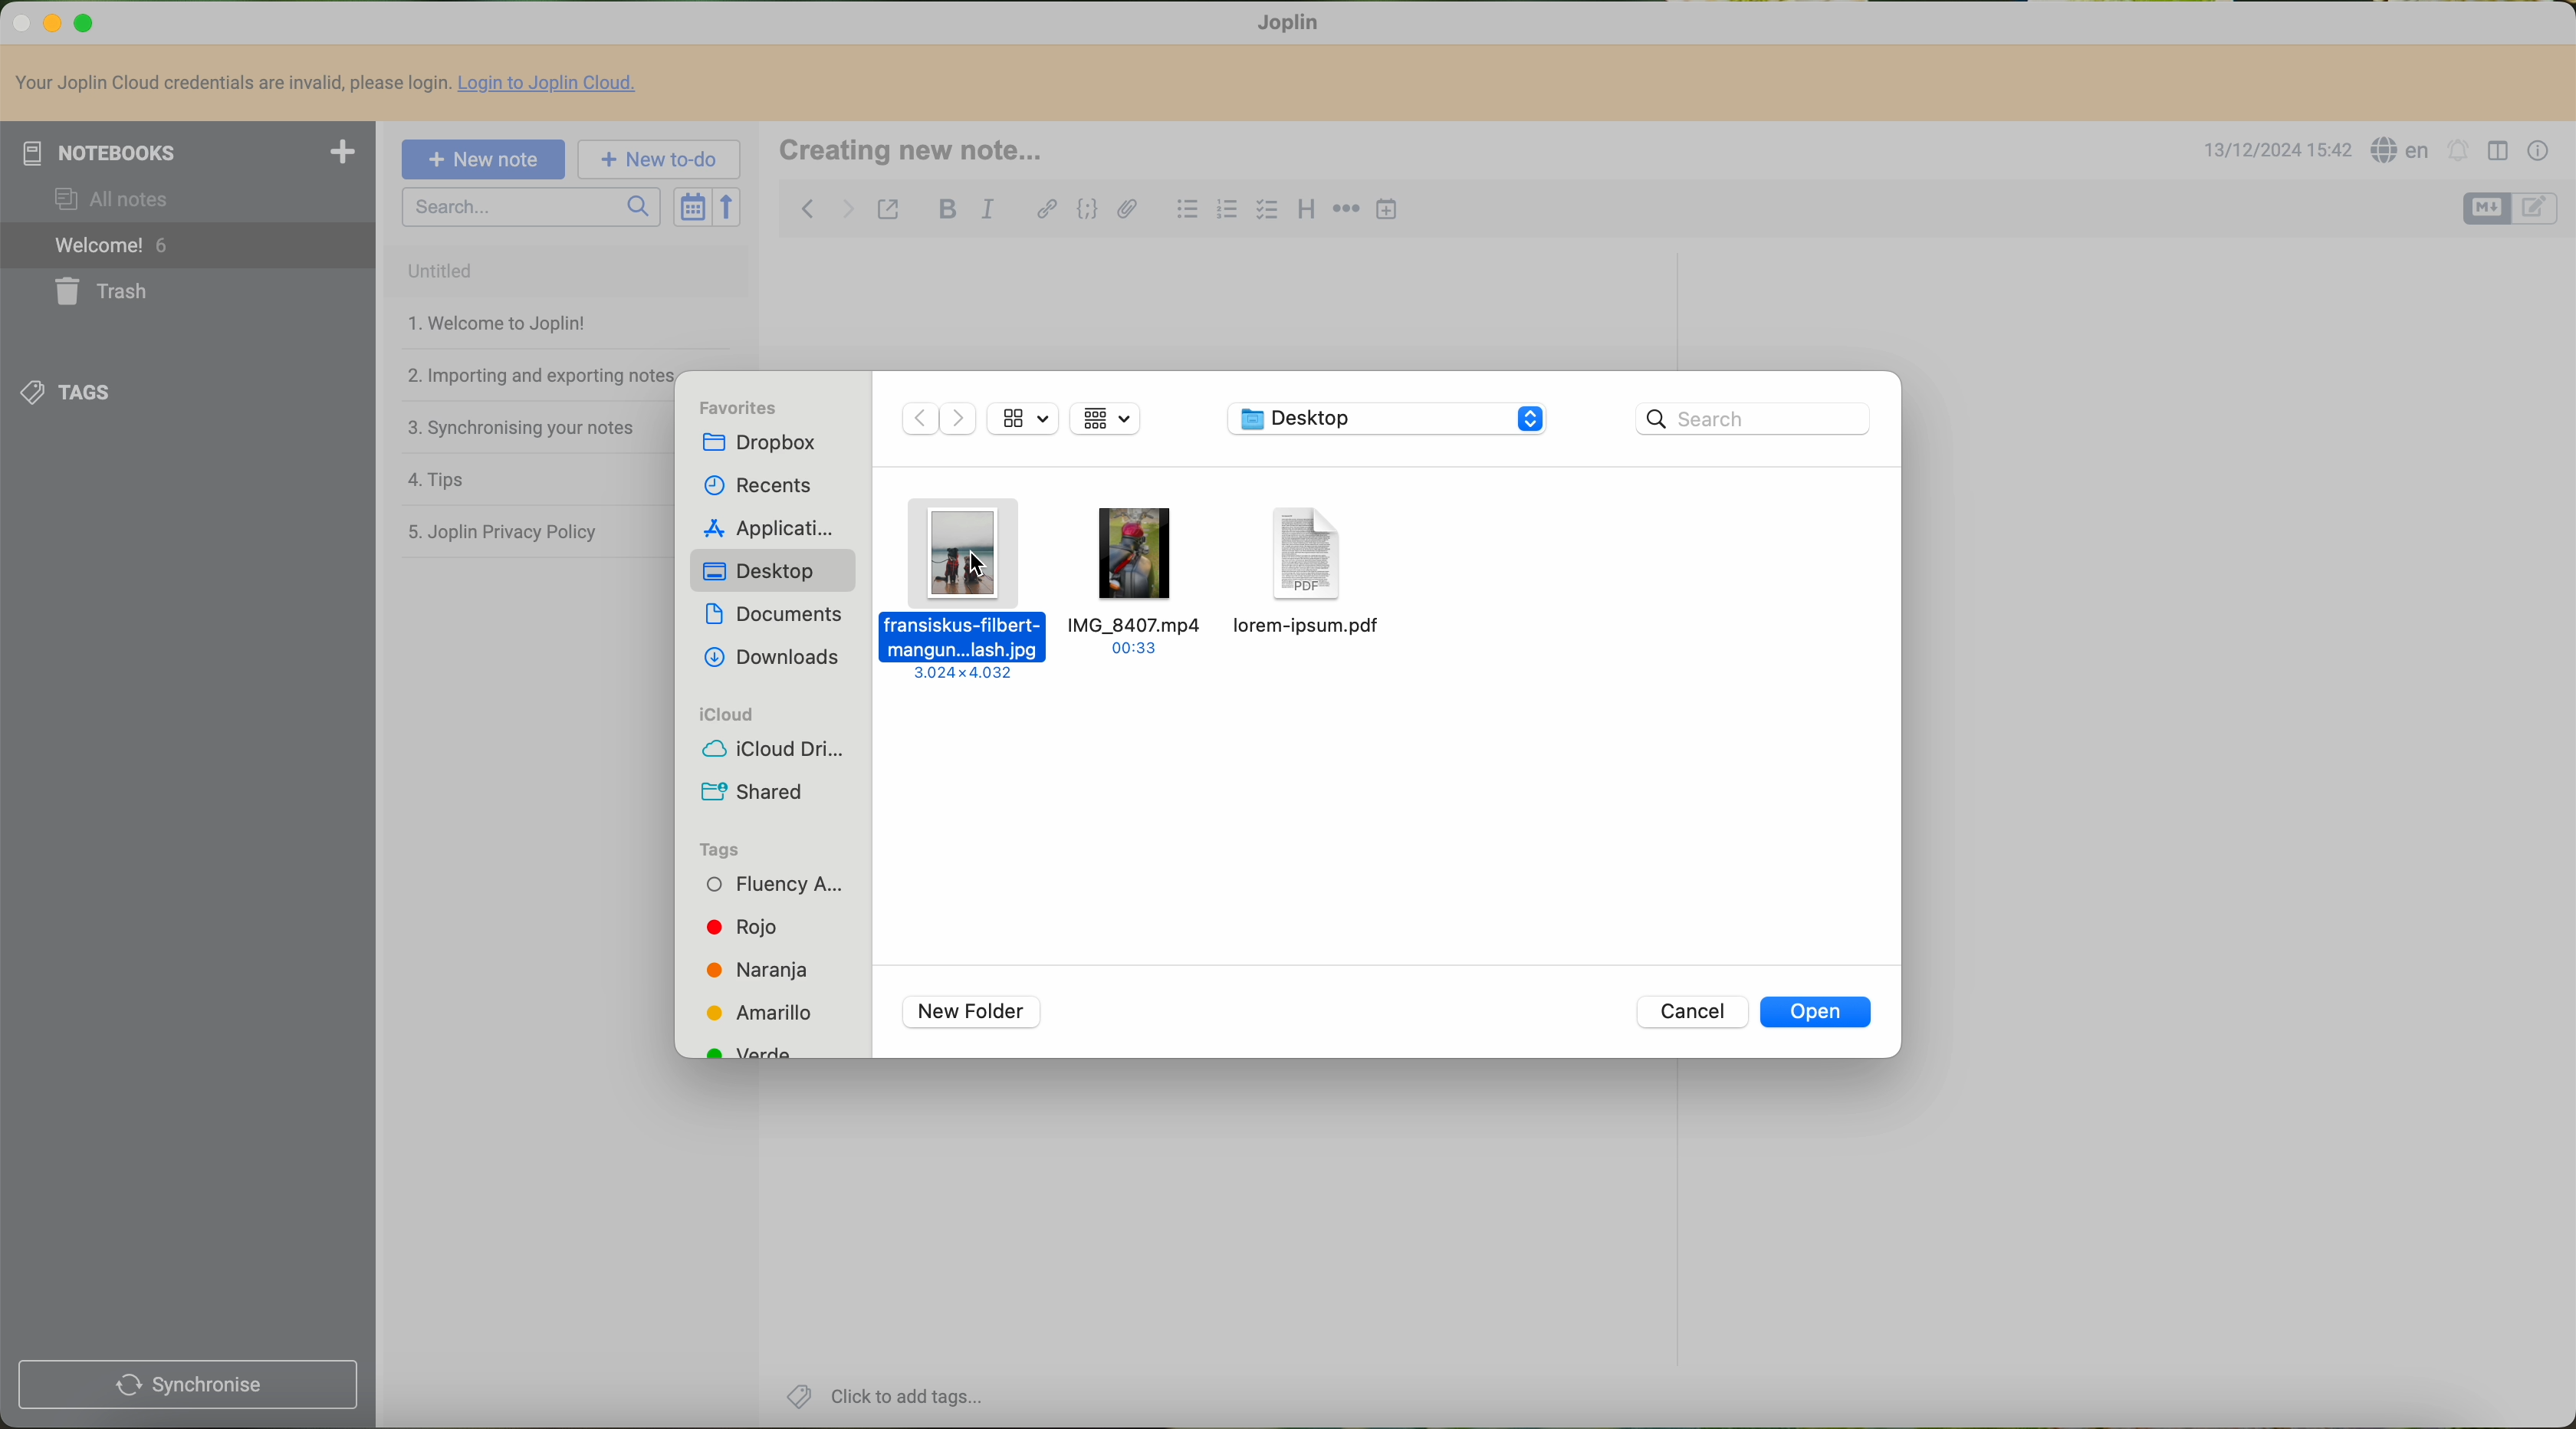  I want to click on language, so click(2402, 150).